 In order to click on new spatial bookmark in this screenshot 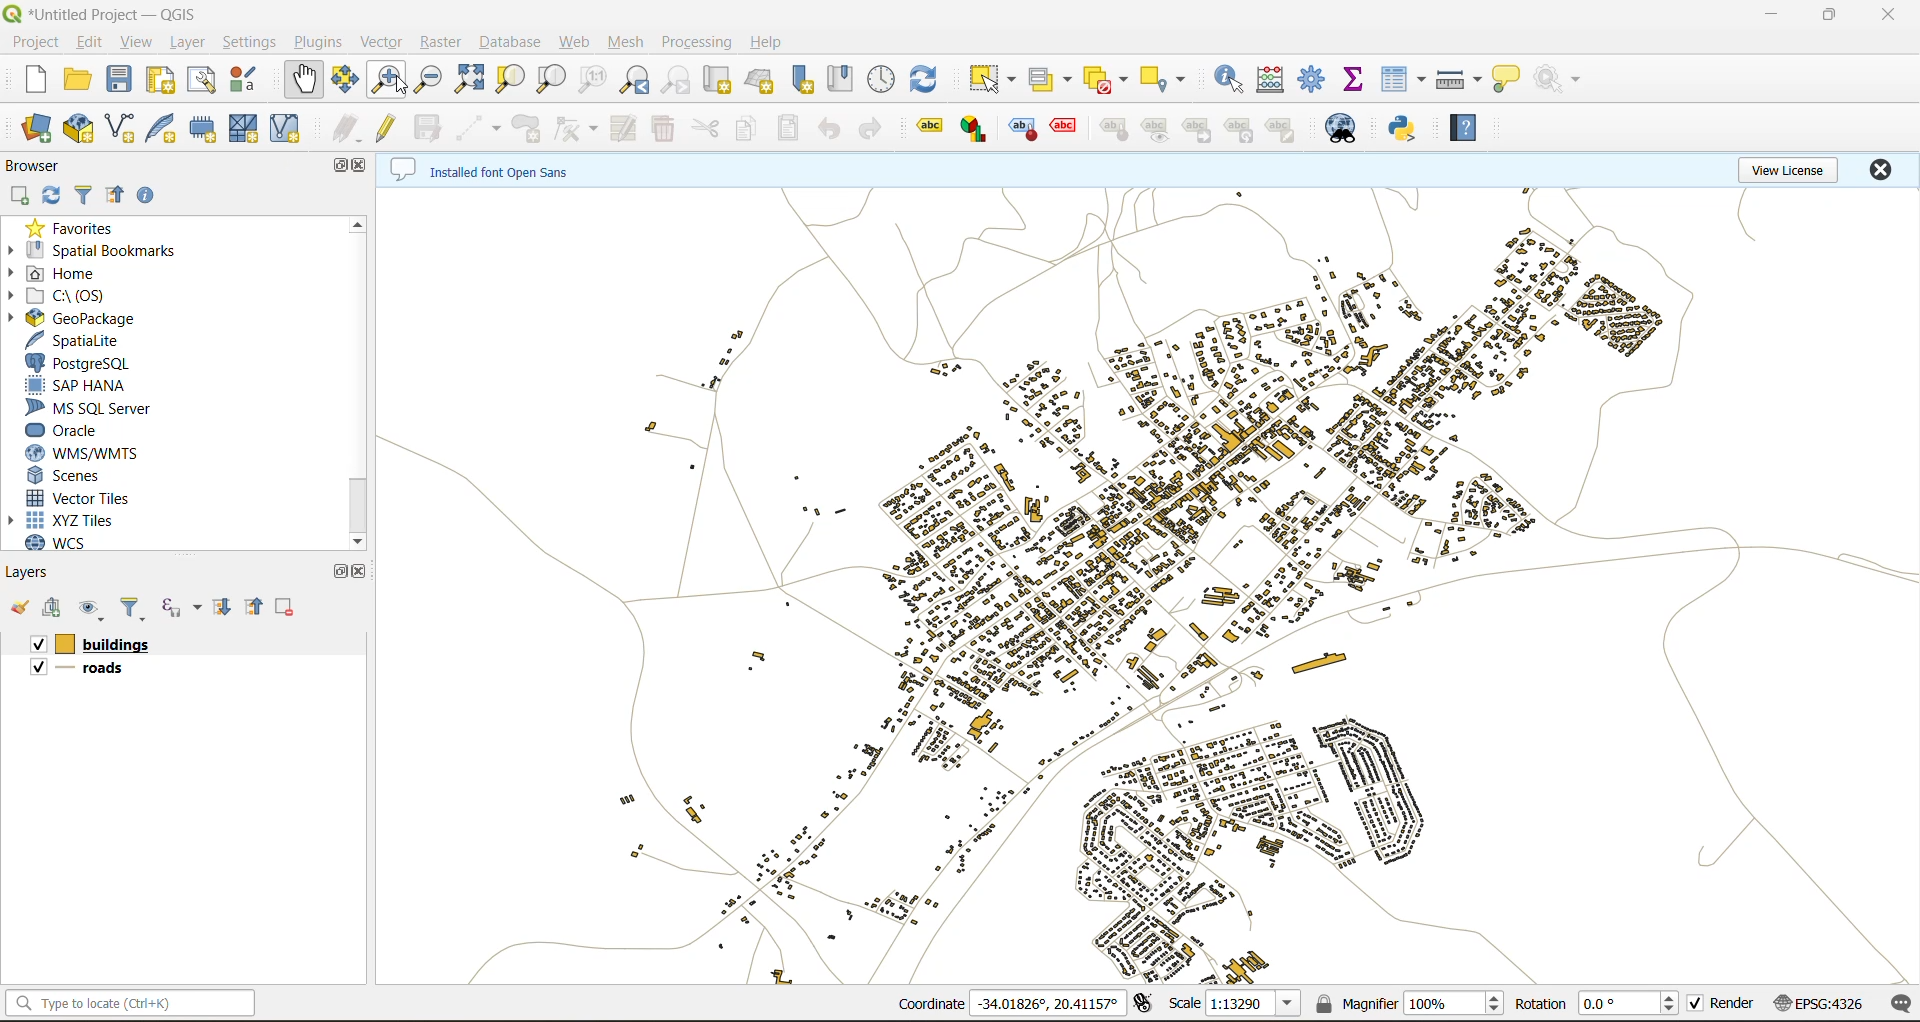, I will do `click(805, 82)`.